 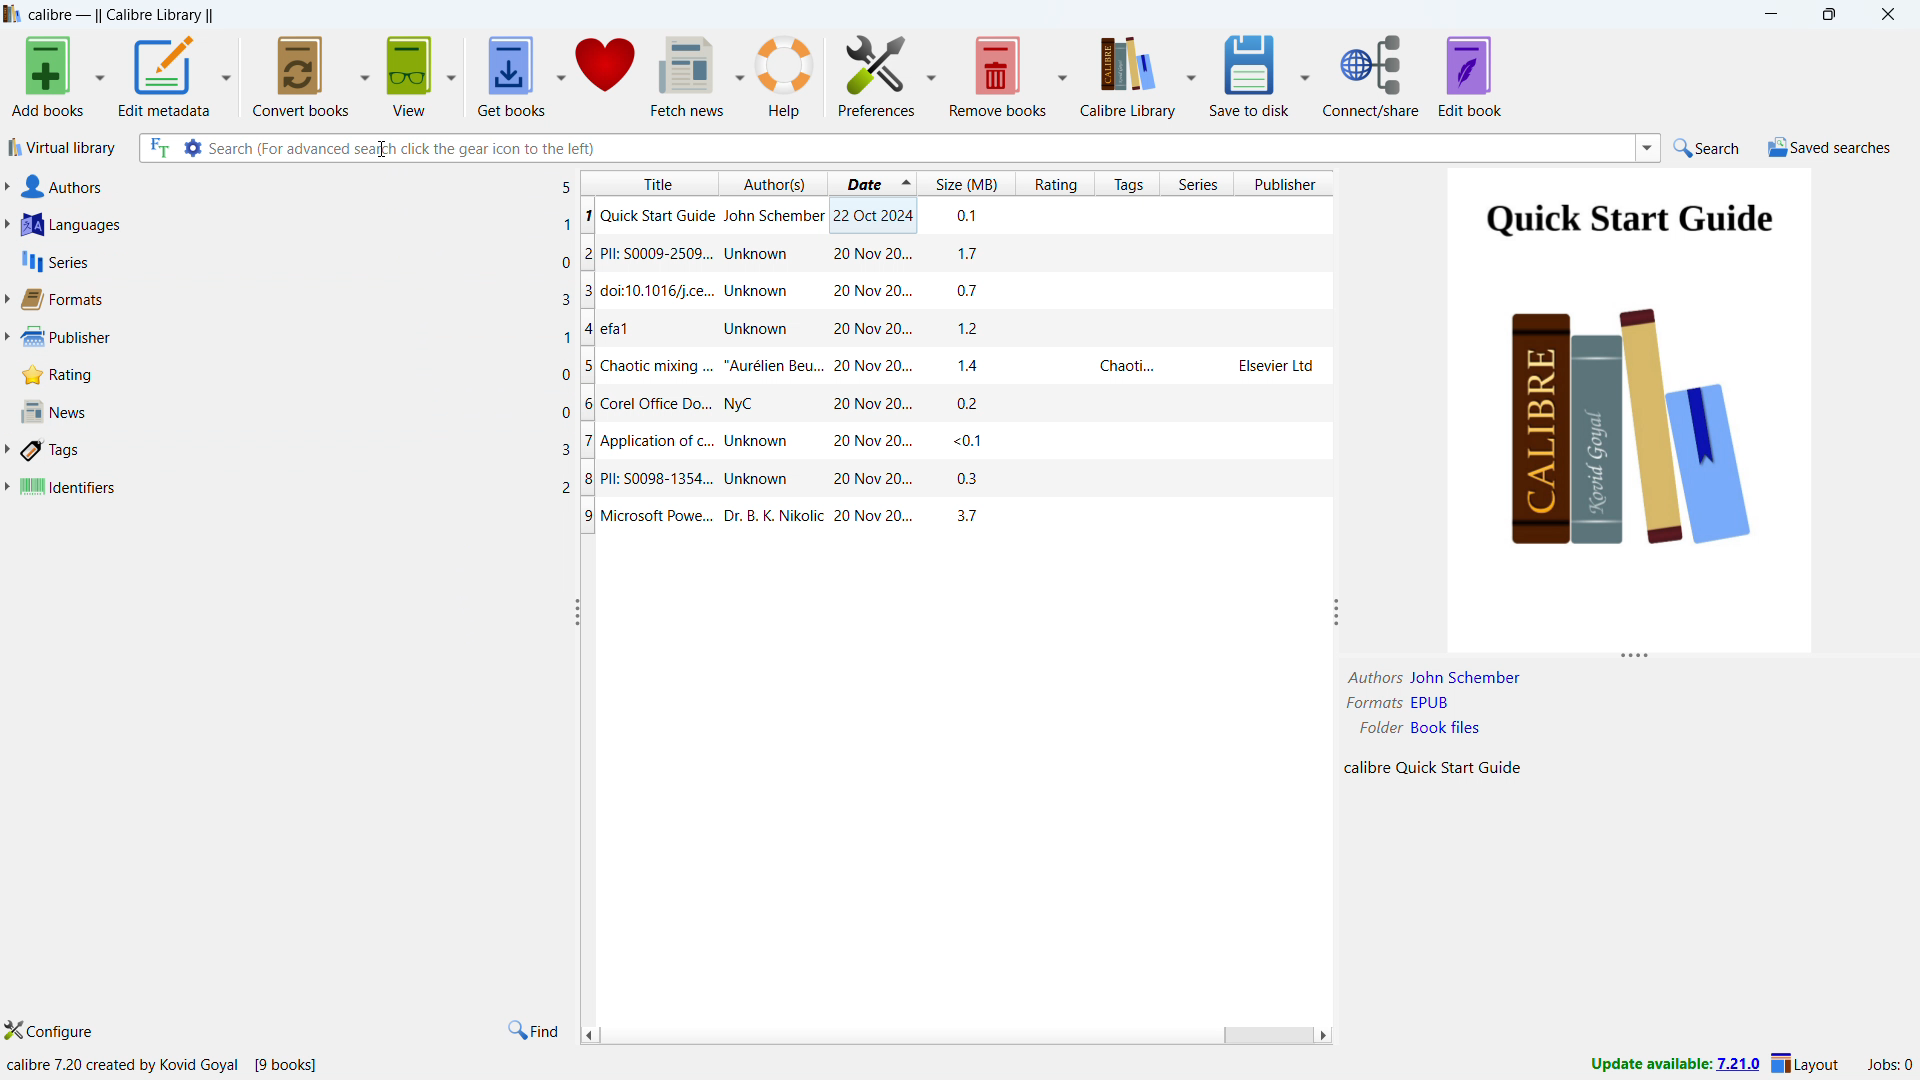 What do you see at coordinates (365, 74) in the screenshot?
I see `convert books options` at bounding box center [365, 74].